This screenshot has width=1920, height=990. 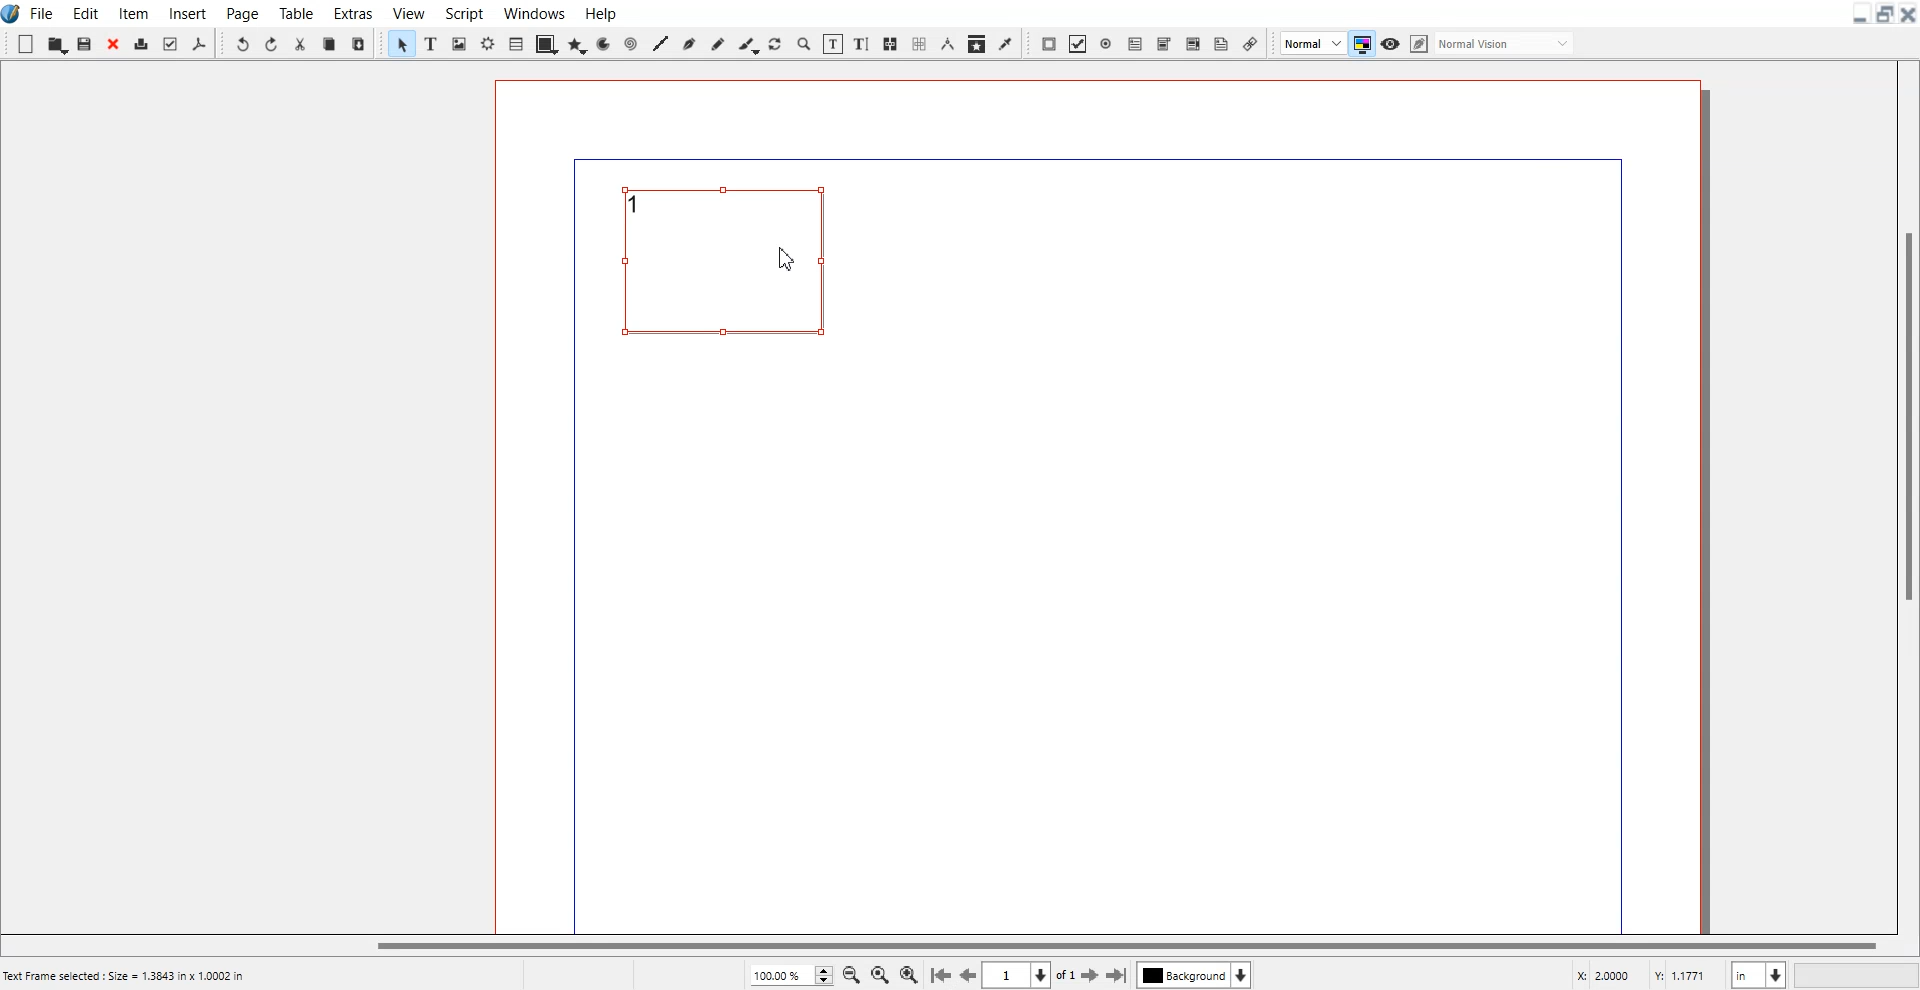 What do you see at coordinates (1193, 975) in the screenshot?
I see `Select layer background` at bounding box center [1193, 975].